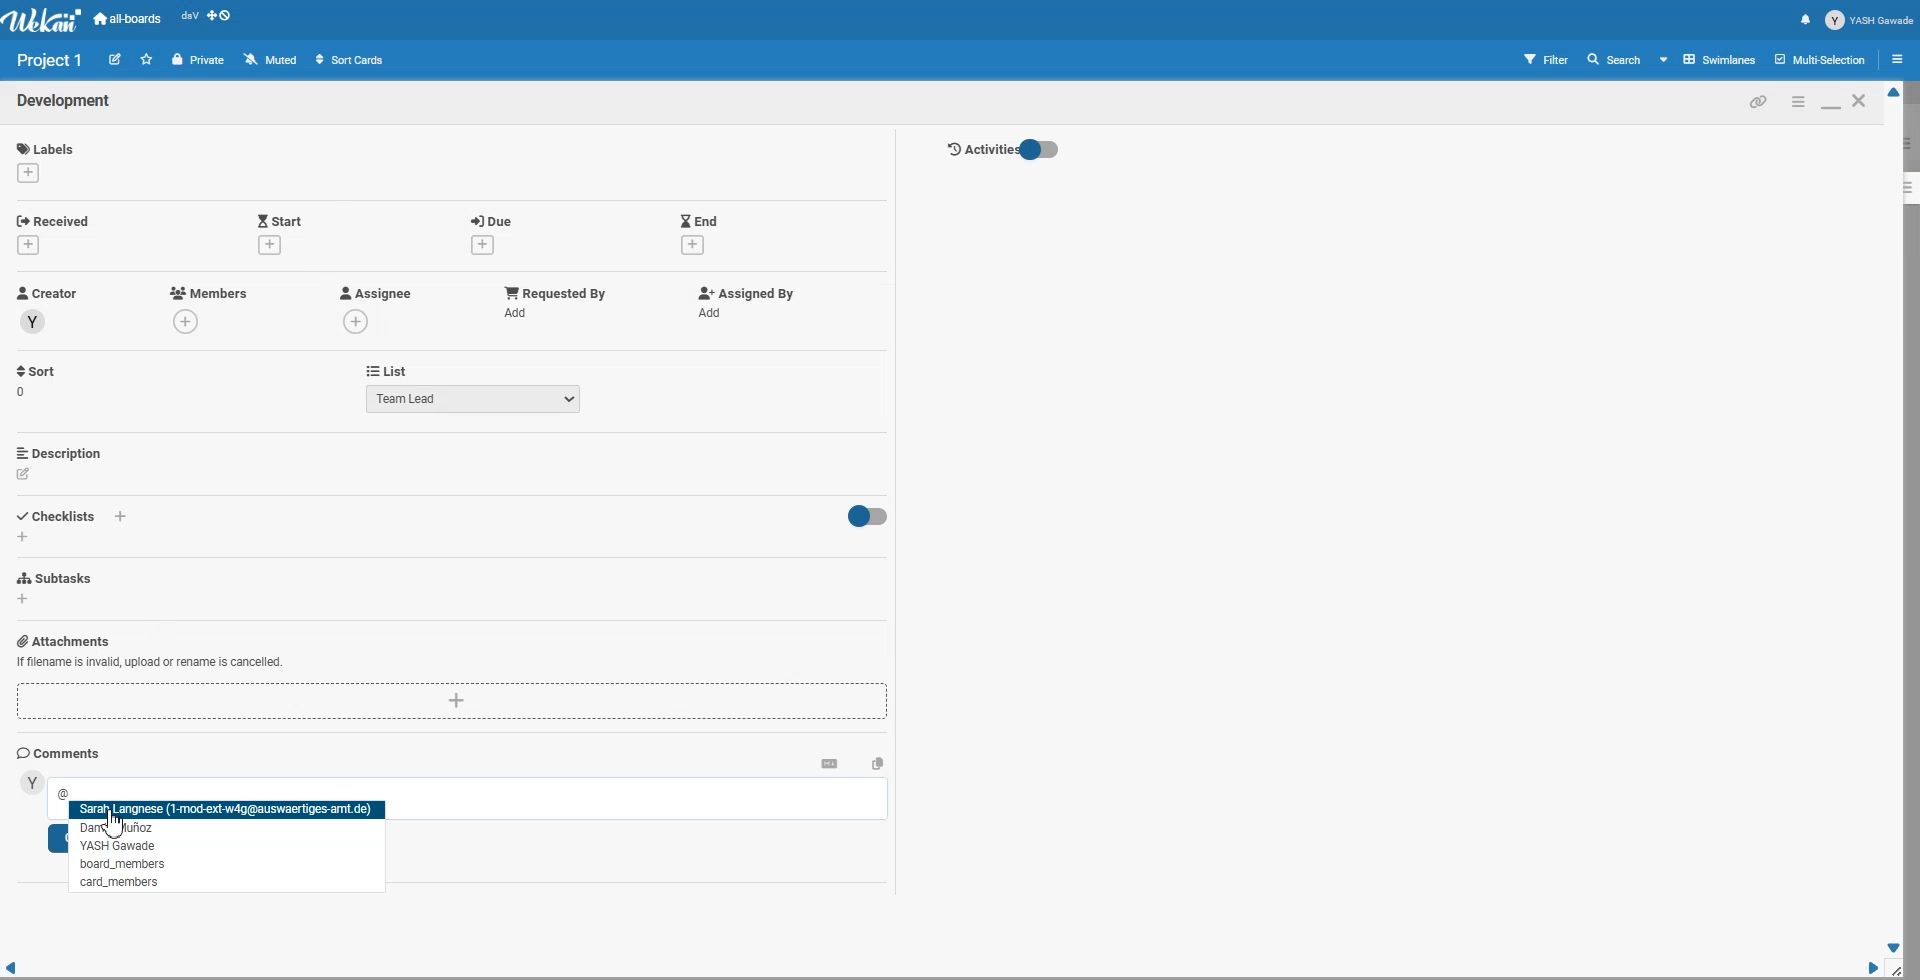 This screenshot has height=980, width=1920. I want to click on Sort, so click(38, 381).